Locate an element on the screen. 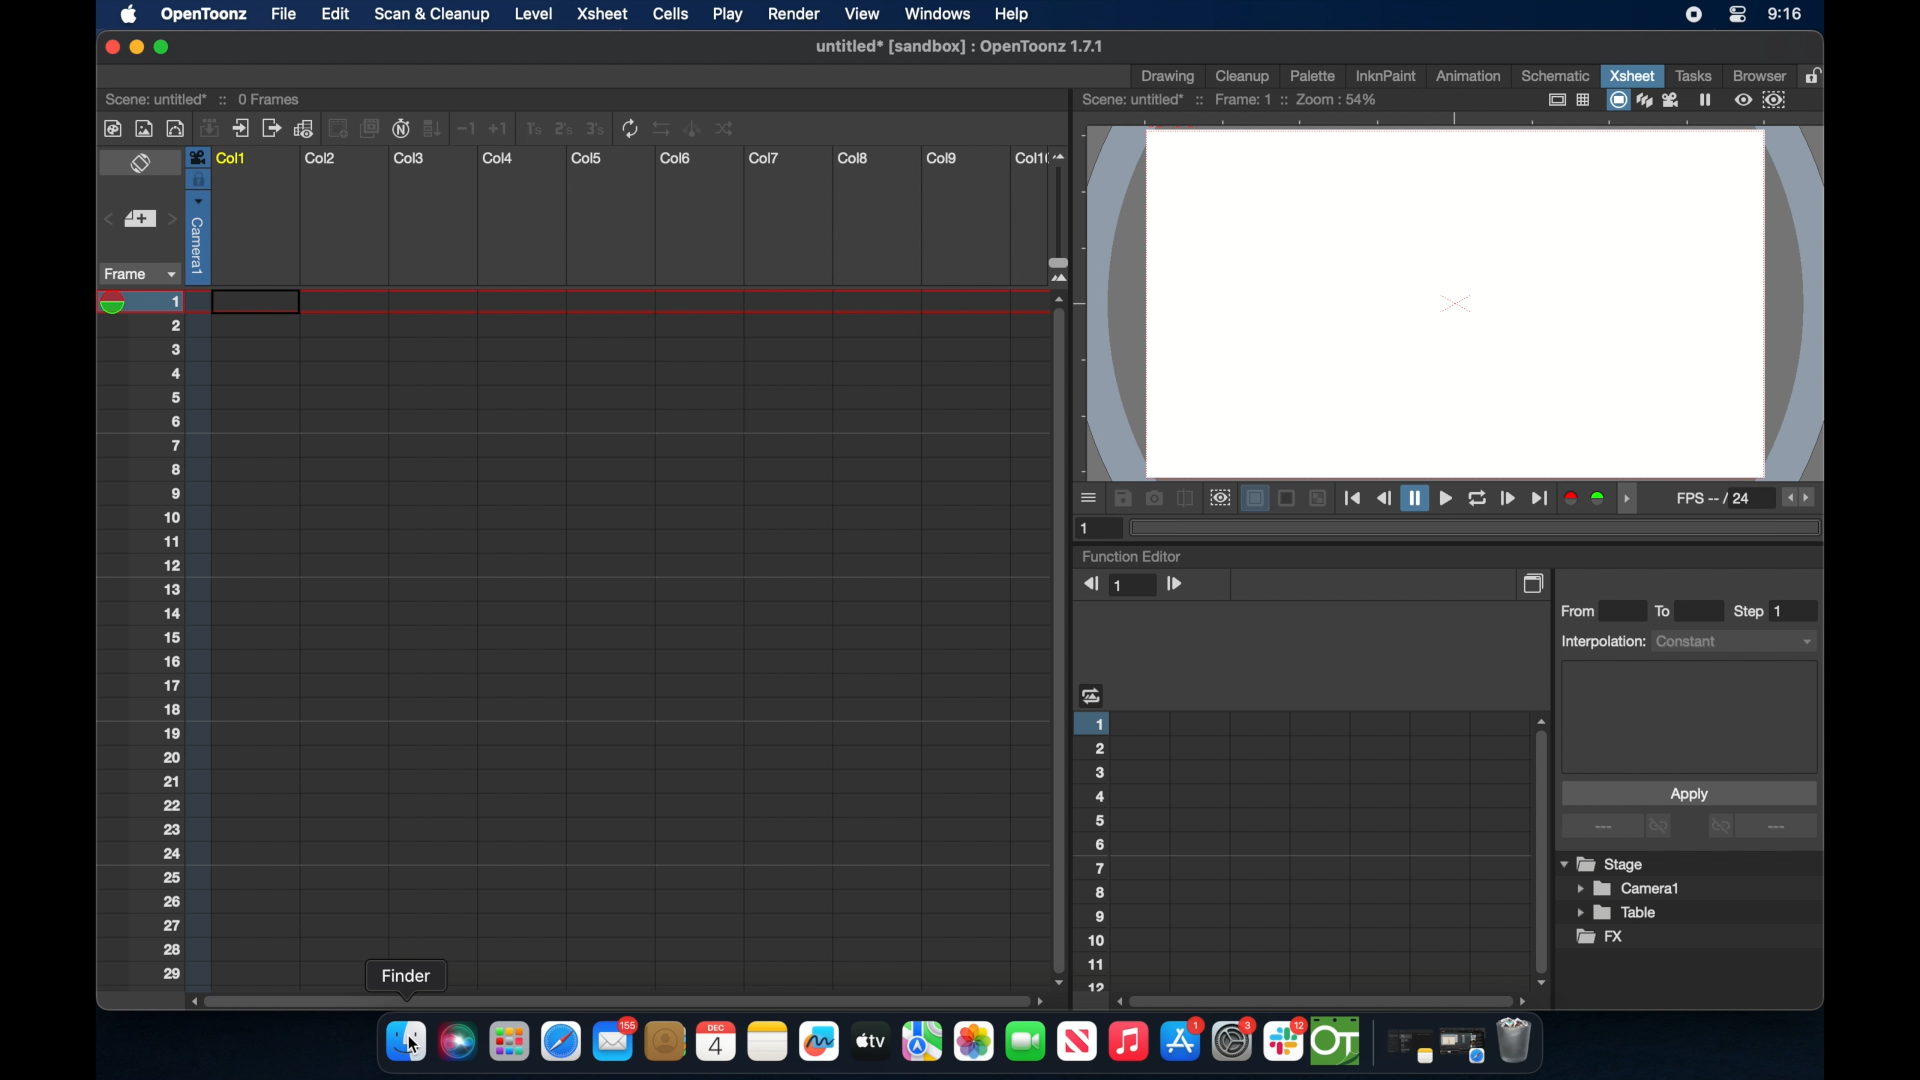 This screenshot has width=1920, height=1080. drag handle is located at coordinates (1632, 499).